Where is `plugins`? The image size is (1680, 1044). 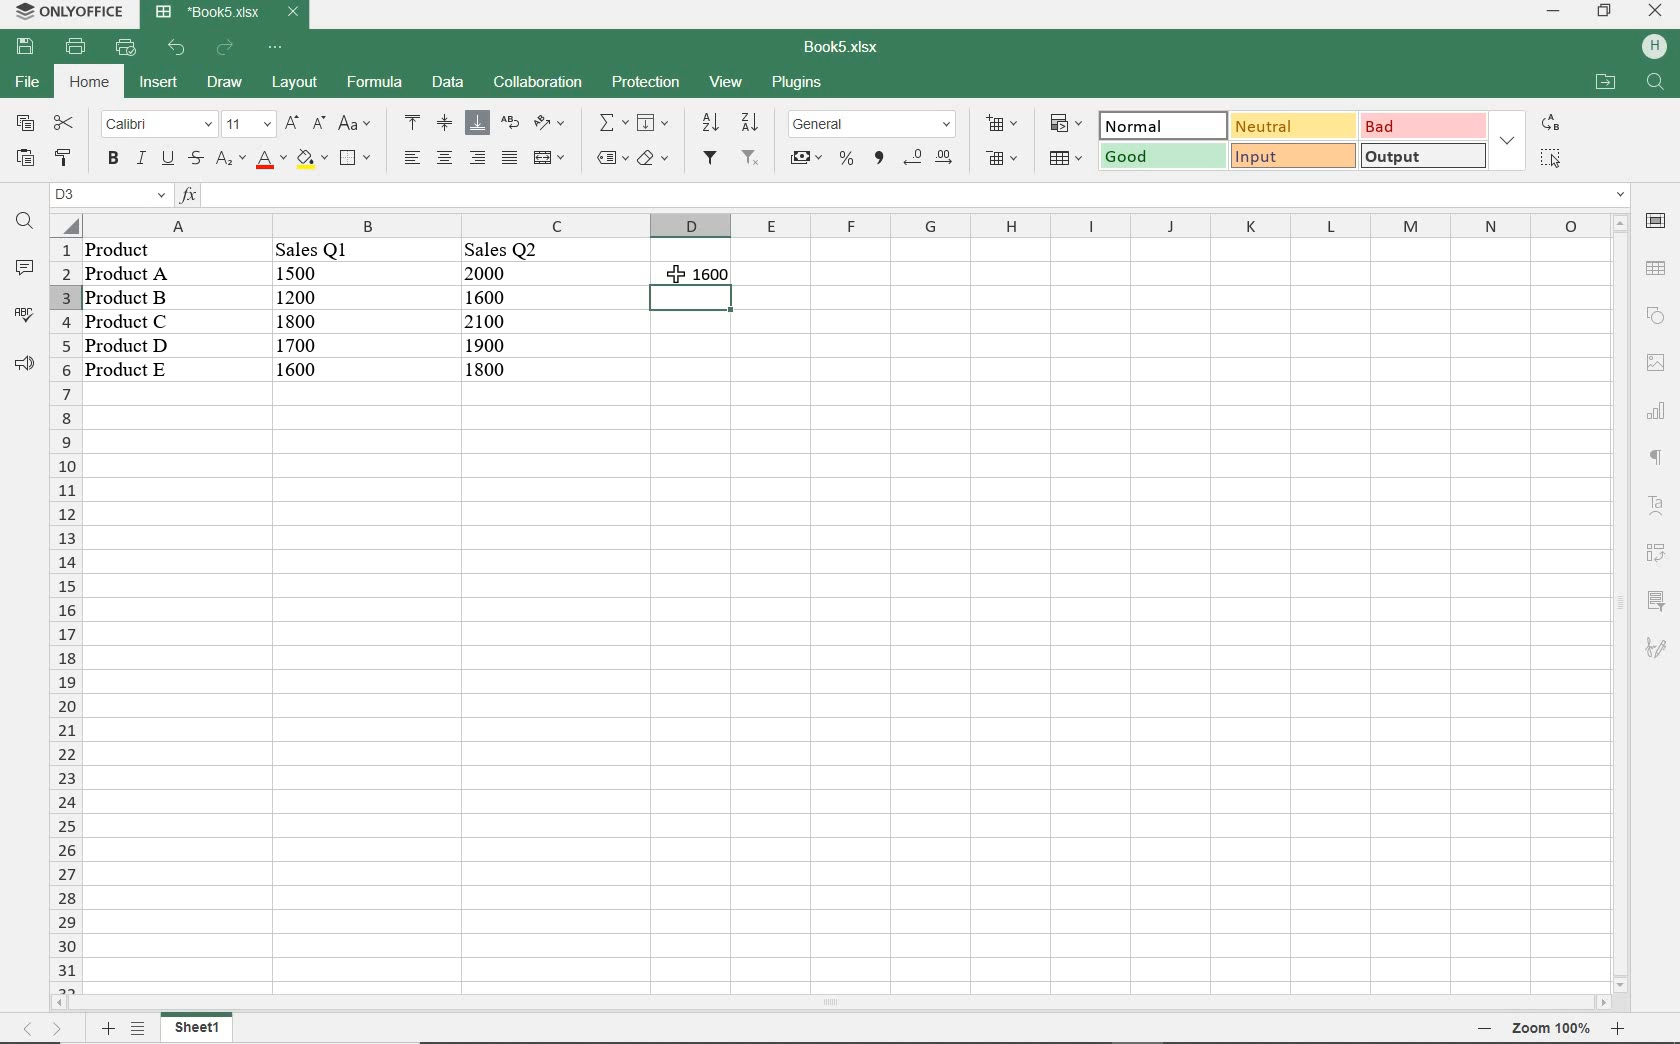
plugins is located at coordinates (799, 81).